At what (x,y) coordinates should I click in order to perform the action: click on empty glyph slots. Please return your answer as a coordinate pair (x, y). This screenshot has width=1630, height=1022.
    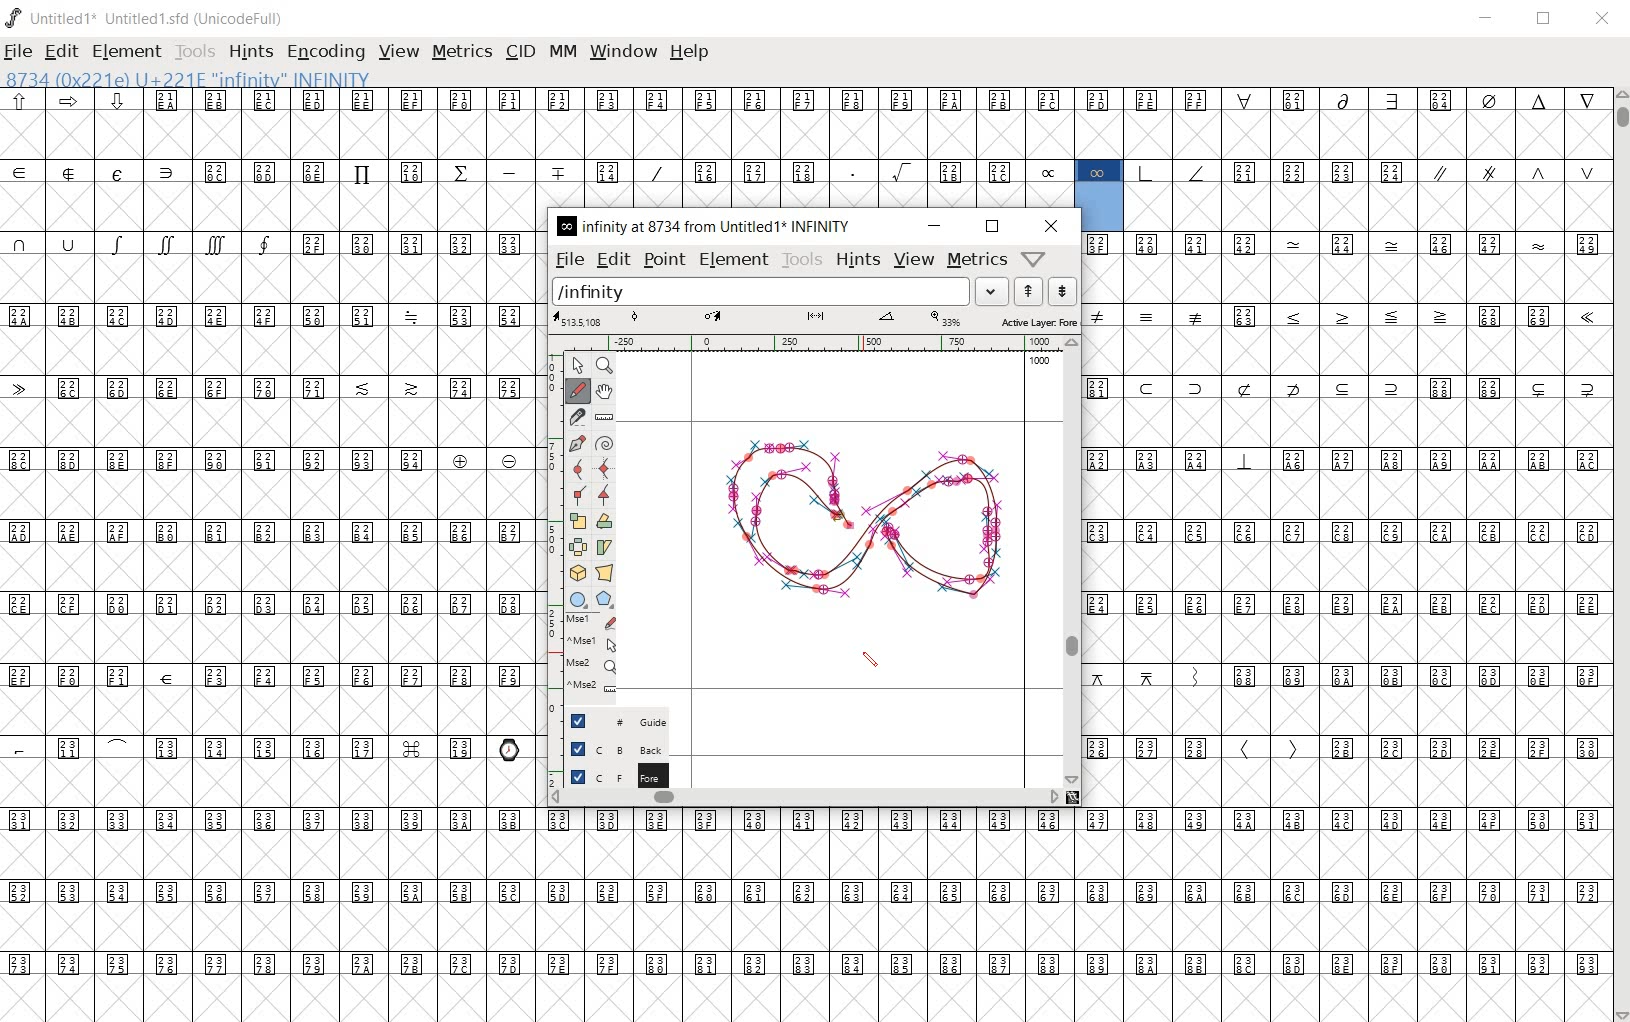
    Looking at the image, I should click on (272, 711).